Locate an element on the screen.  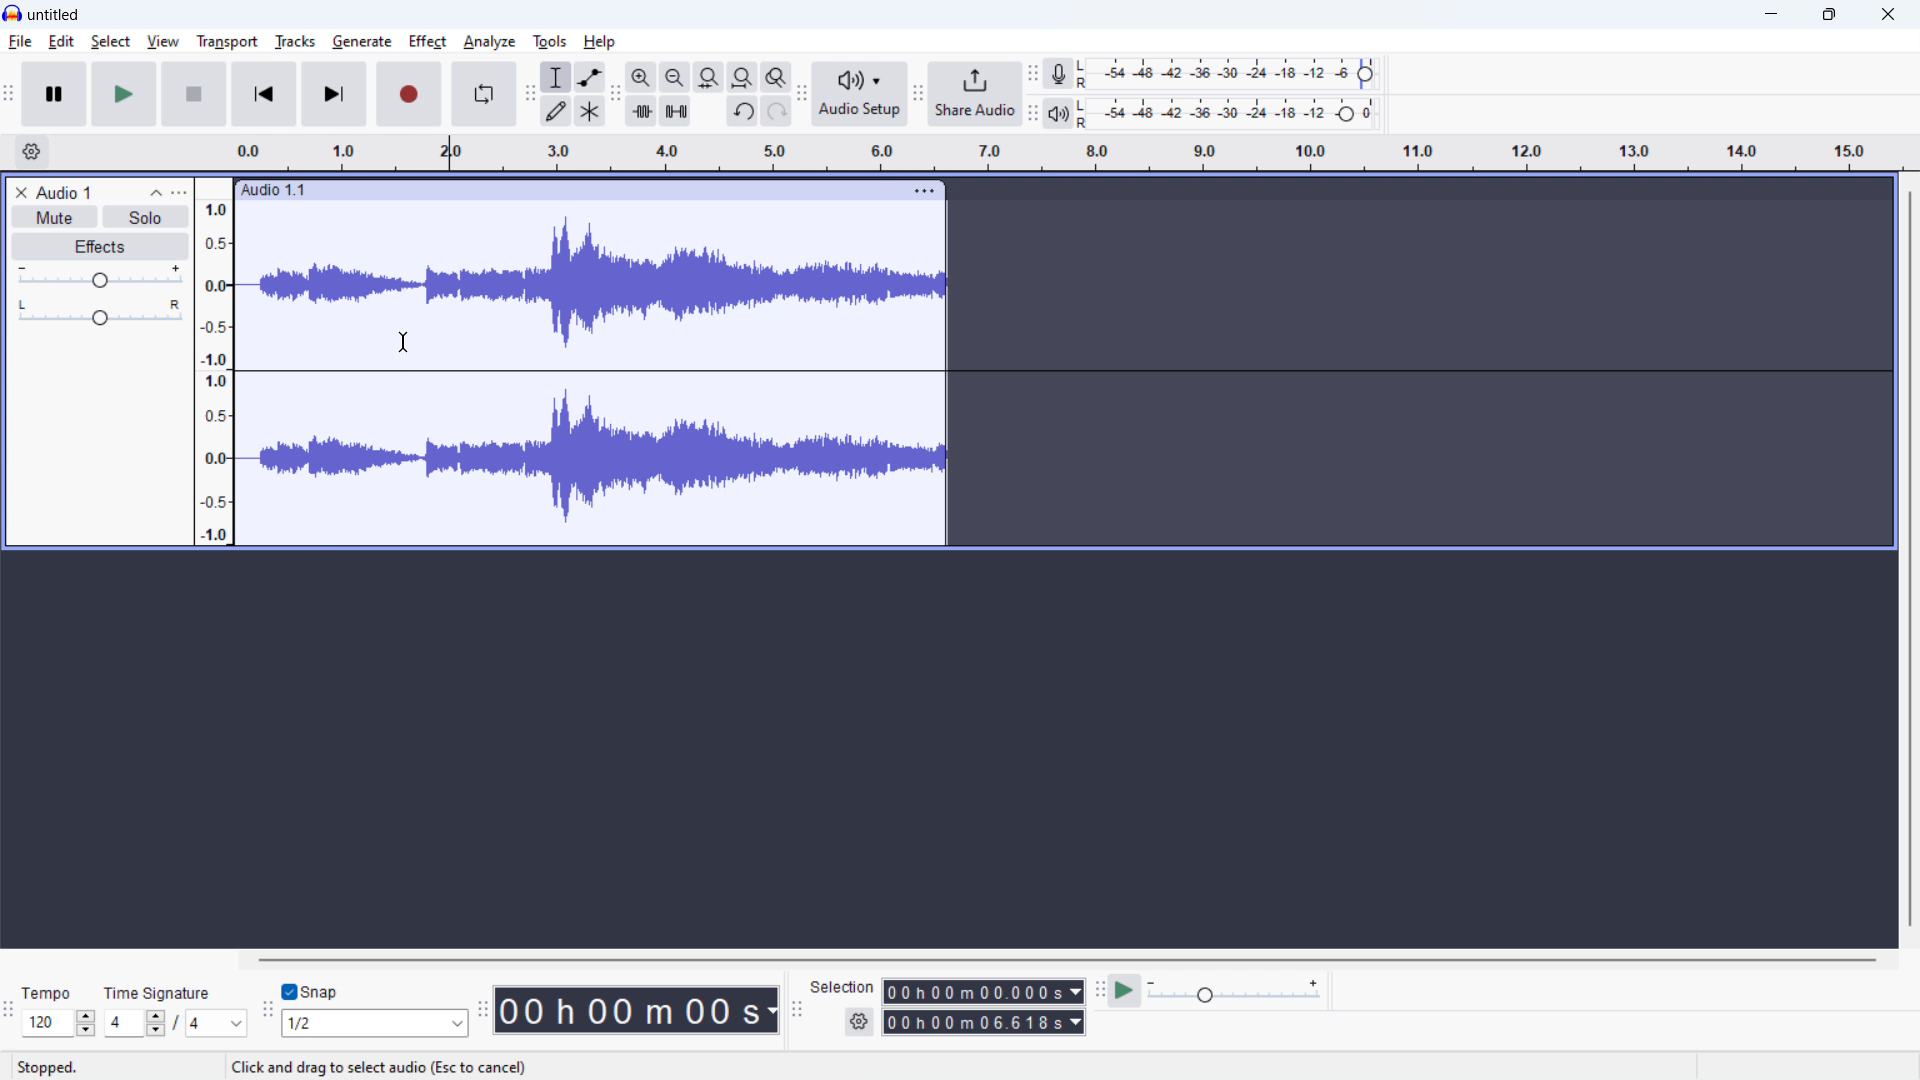
selection options is located at coordinates (860, 1022).